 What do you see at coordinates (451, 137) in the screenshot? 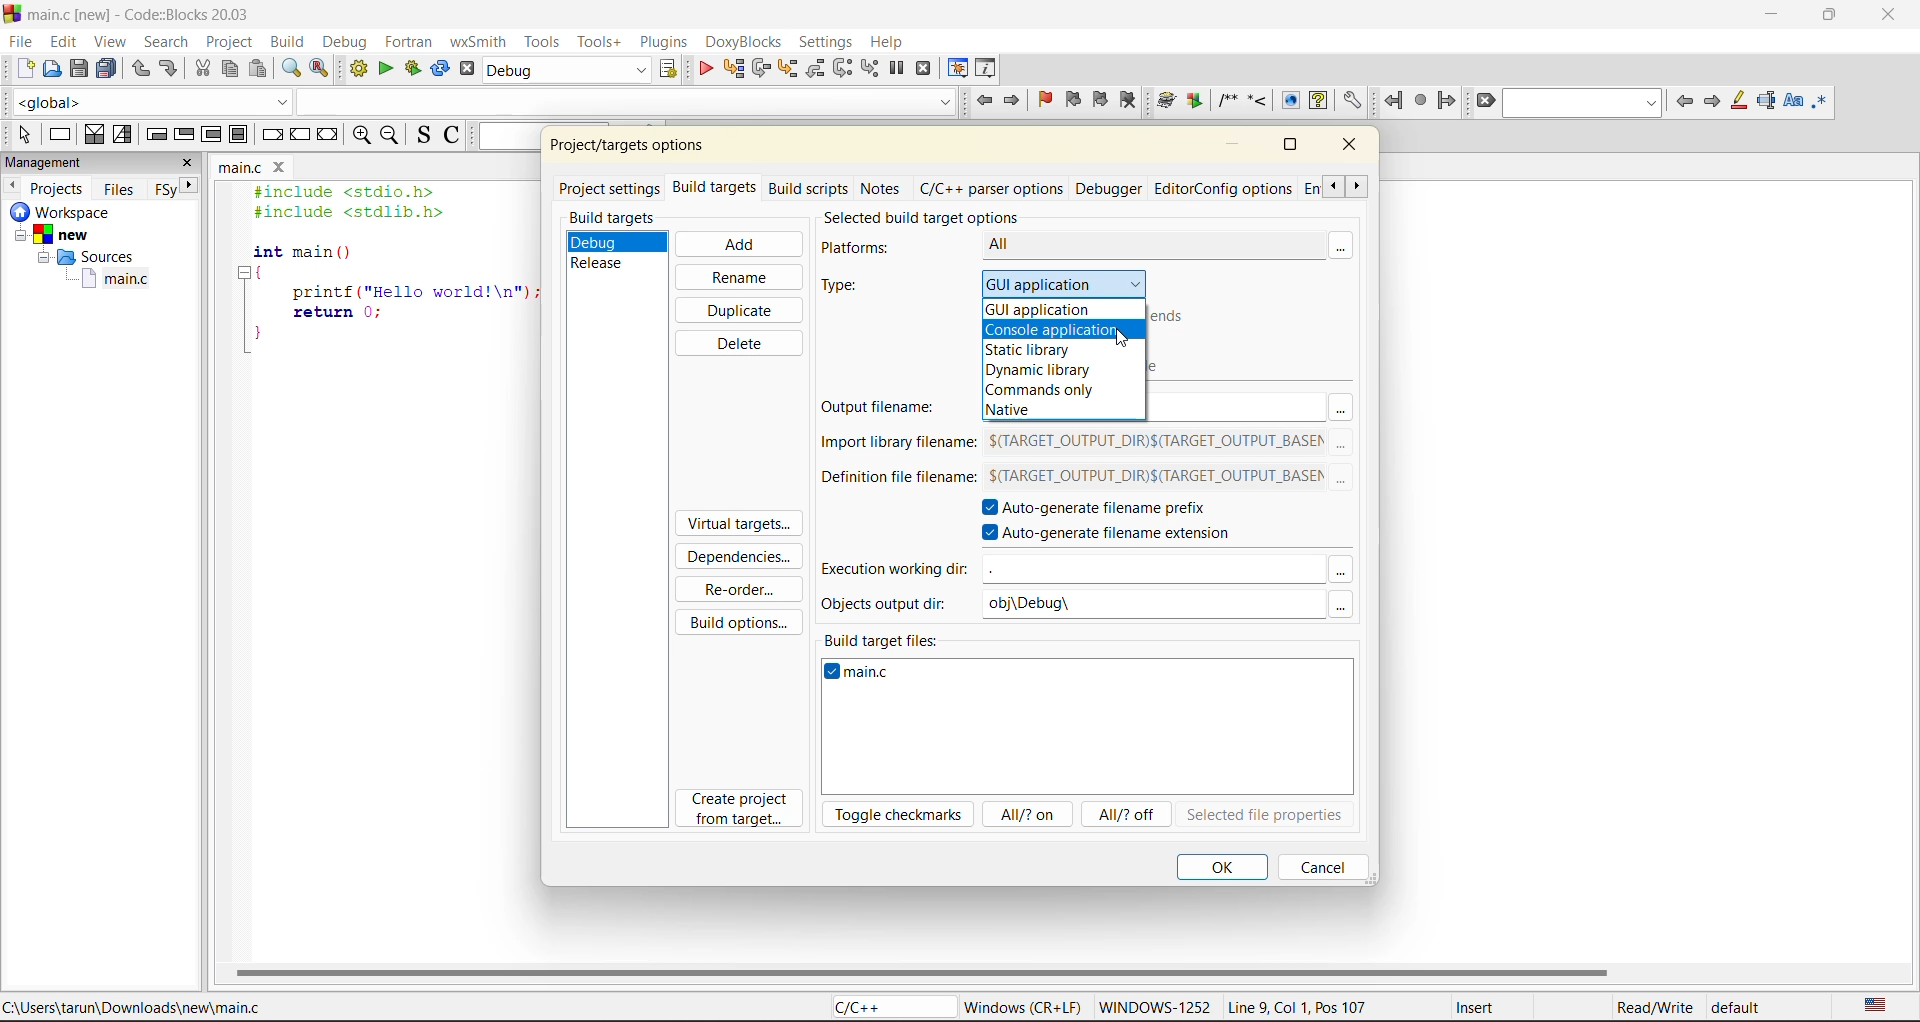
I see `toggle comments` at bounding box center [451, 137].